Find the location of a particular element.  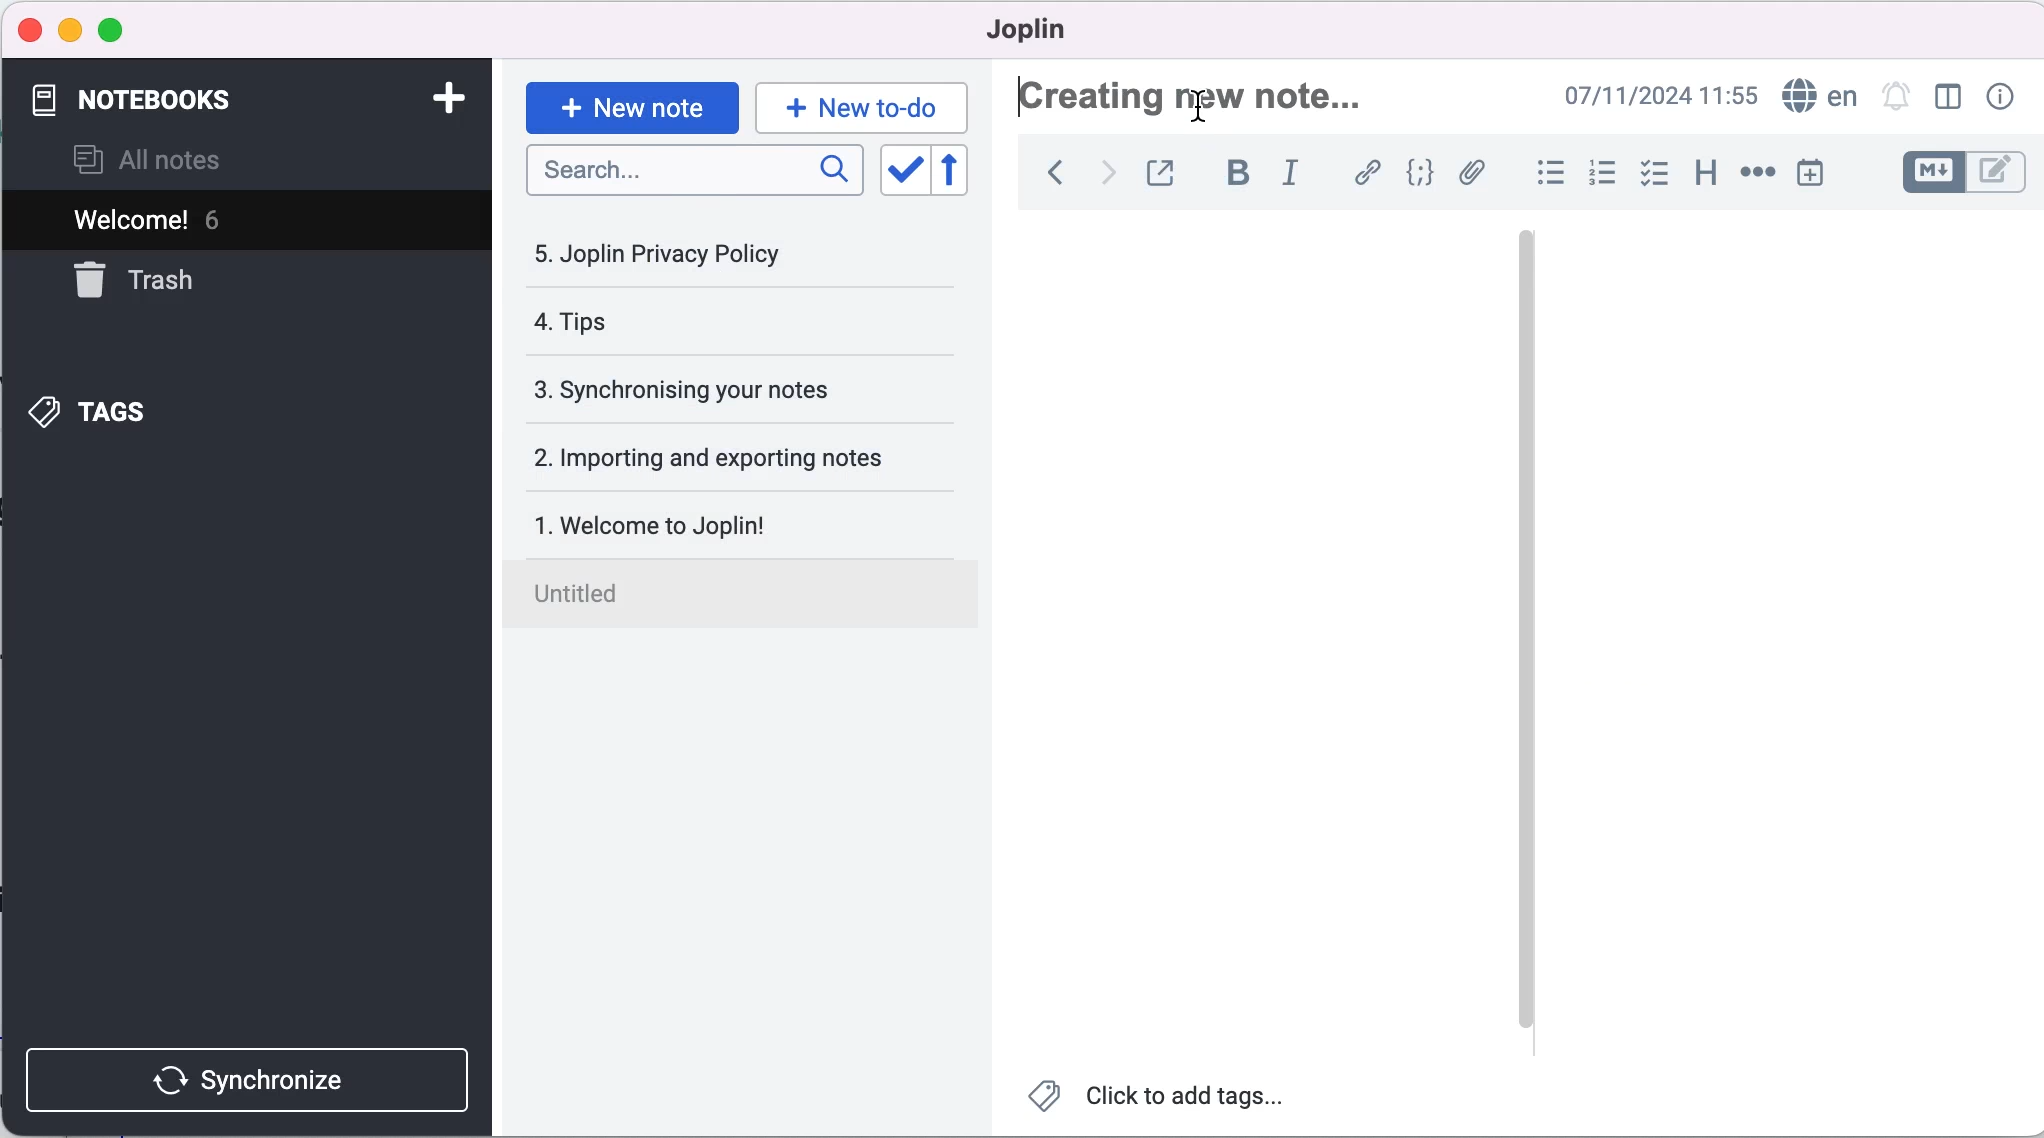

Cursor is located at coordinates (1203, 103).